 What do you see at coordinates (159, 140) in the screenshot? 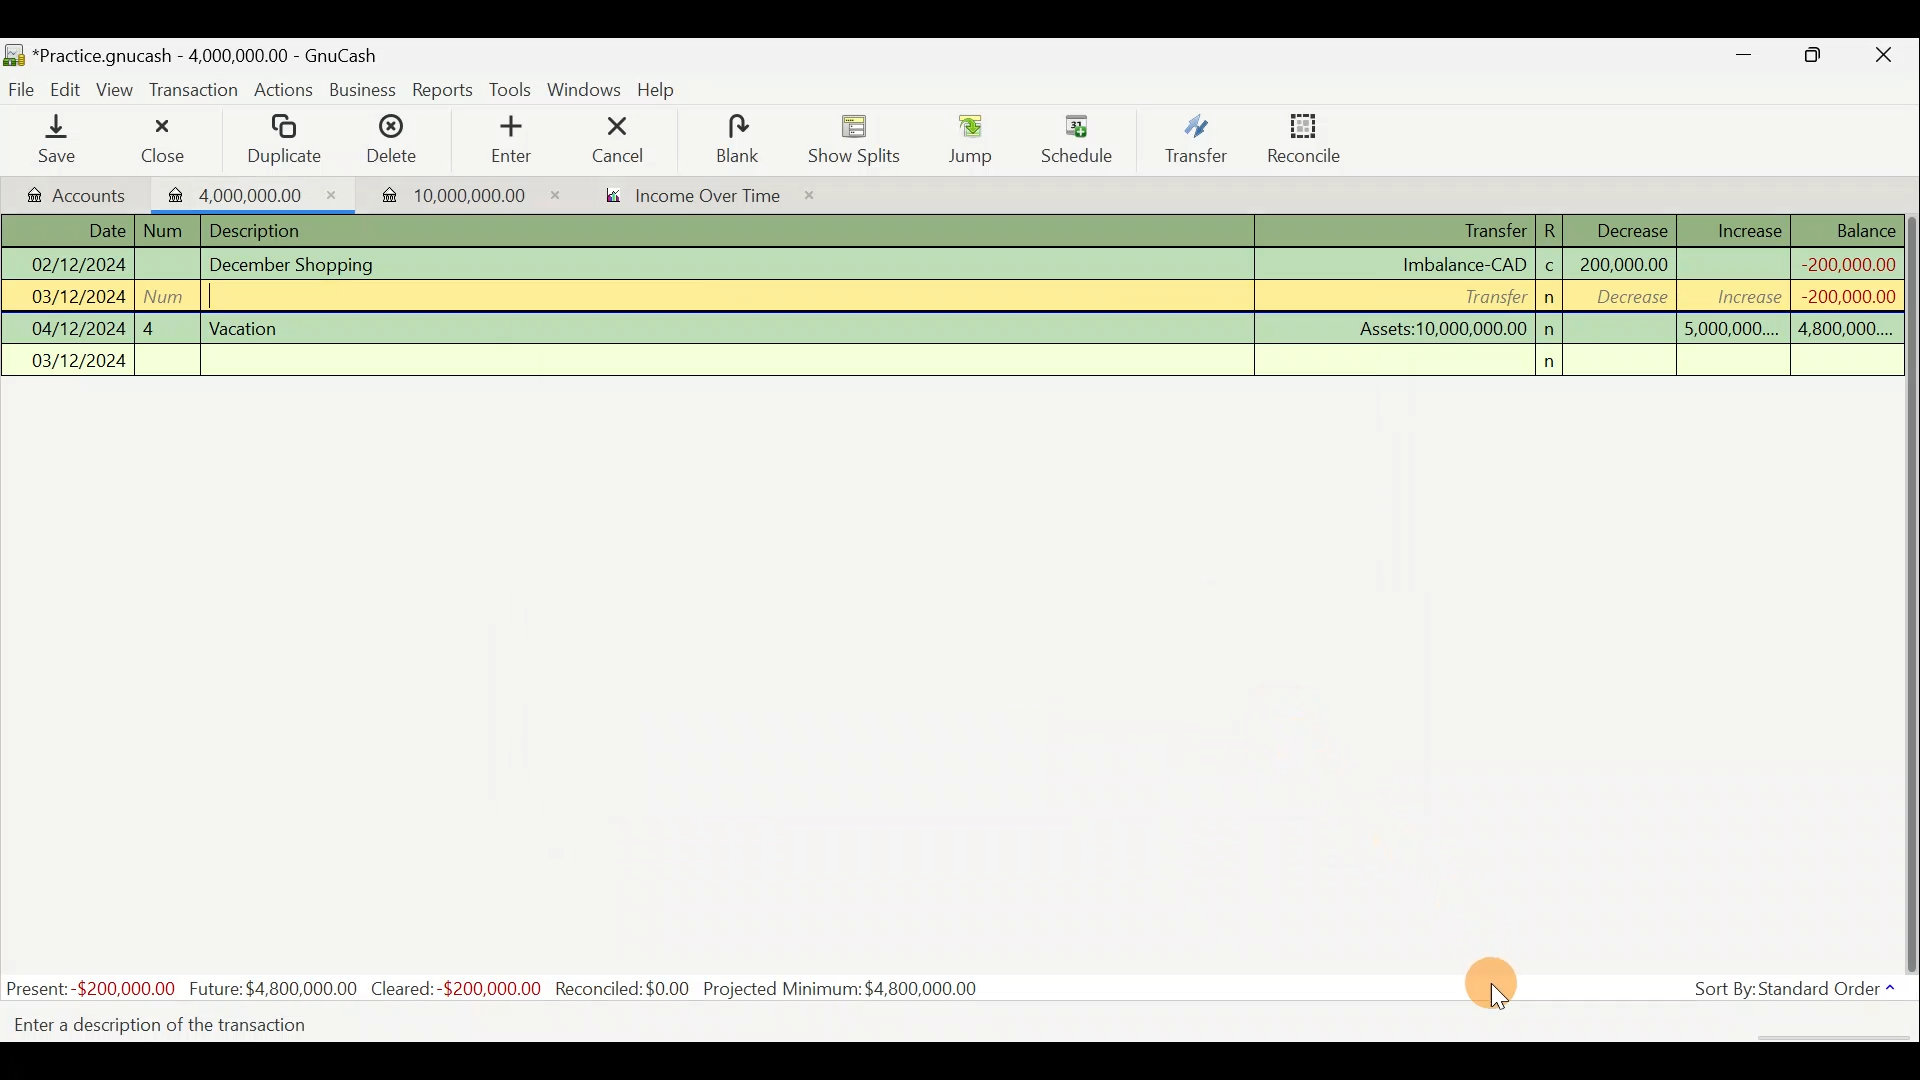
I see `Close` at bounding box center [159, 140].